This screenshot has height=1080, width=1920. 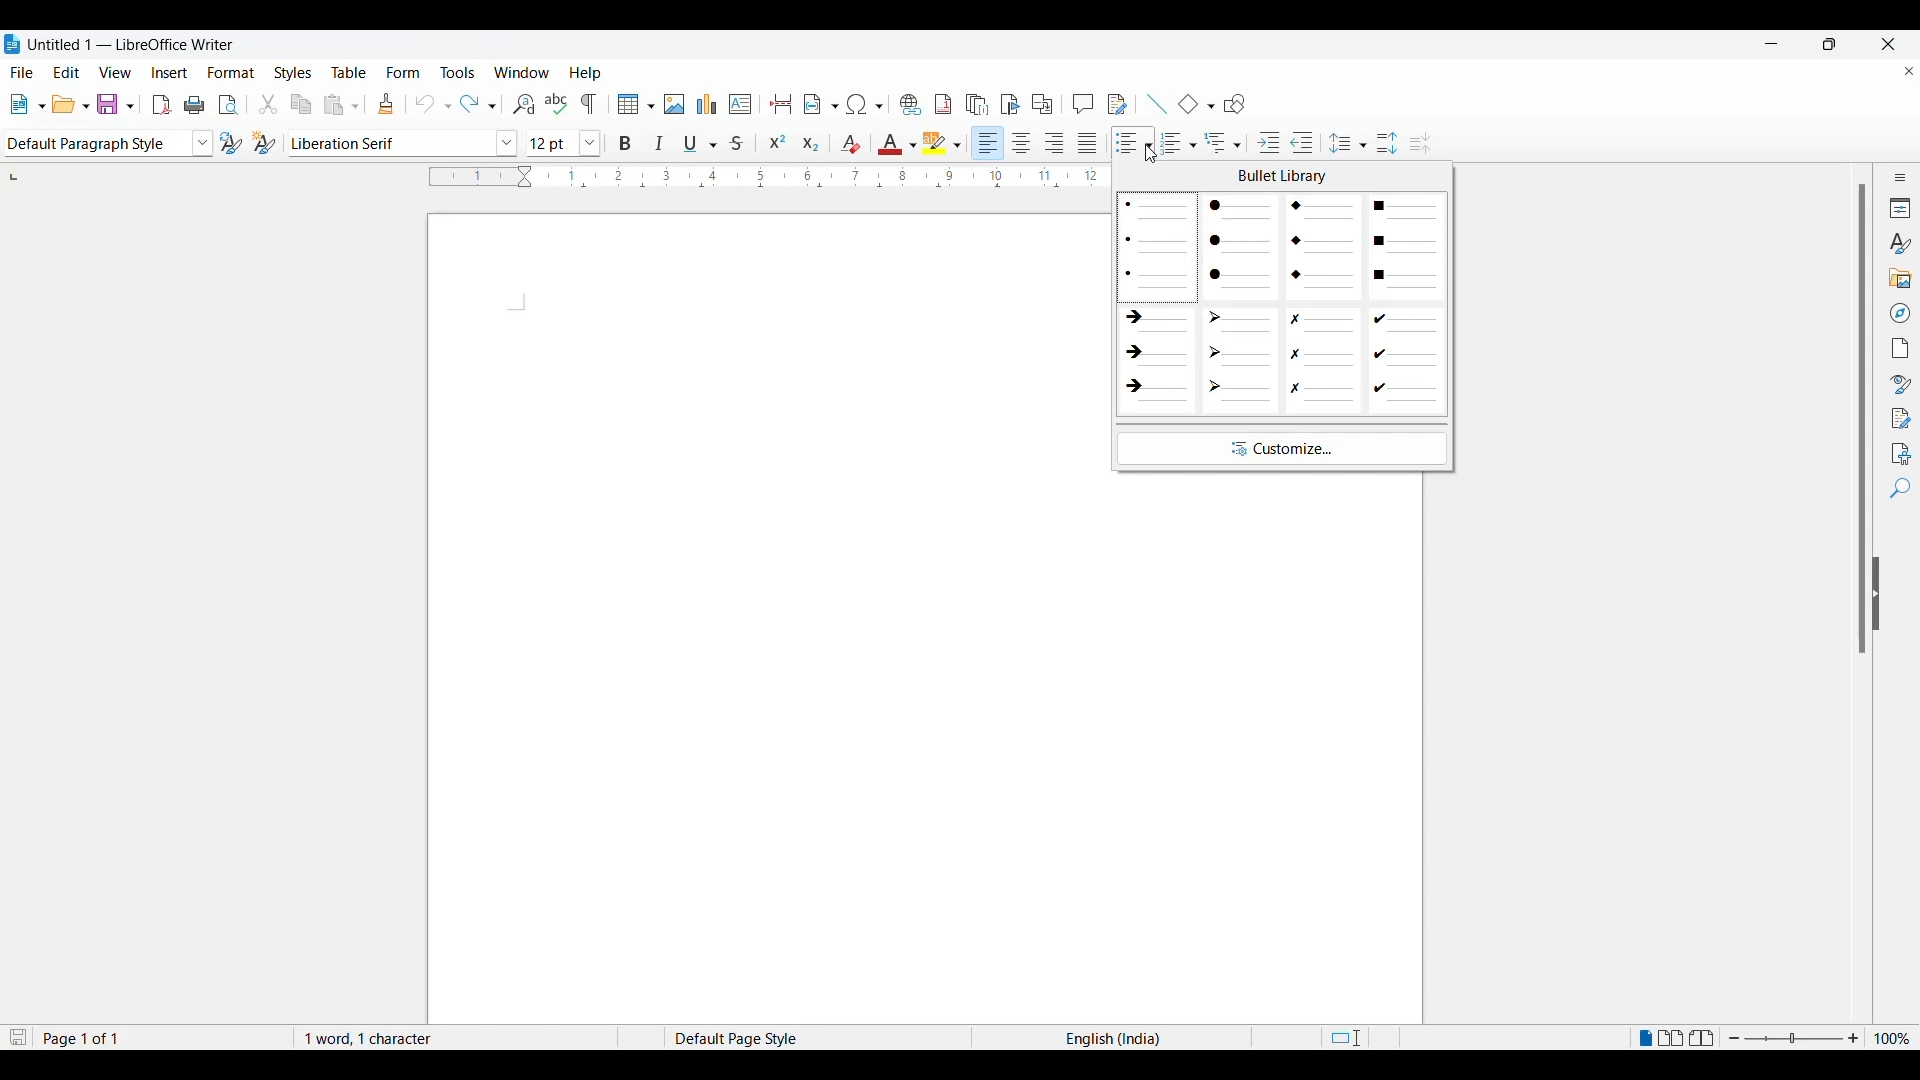 I want to click on italic, so click(x=662, y=142).